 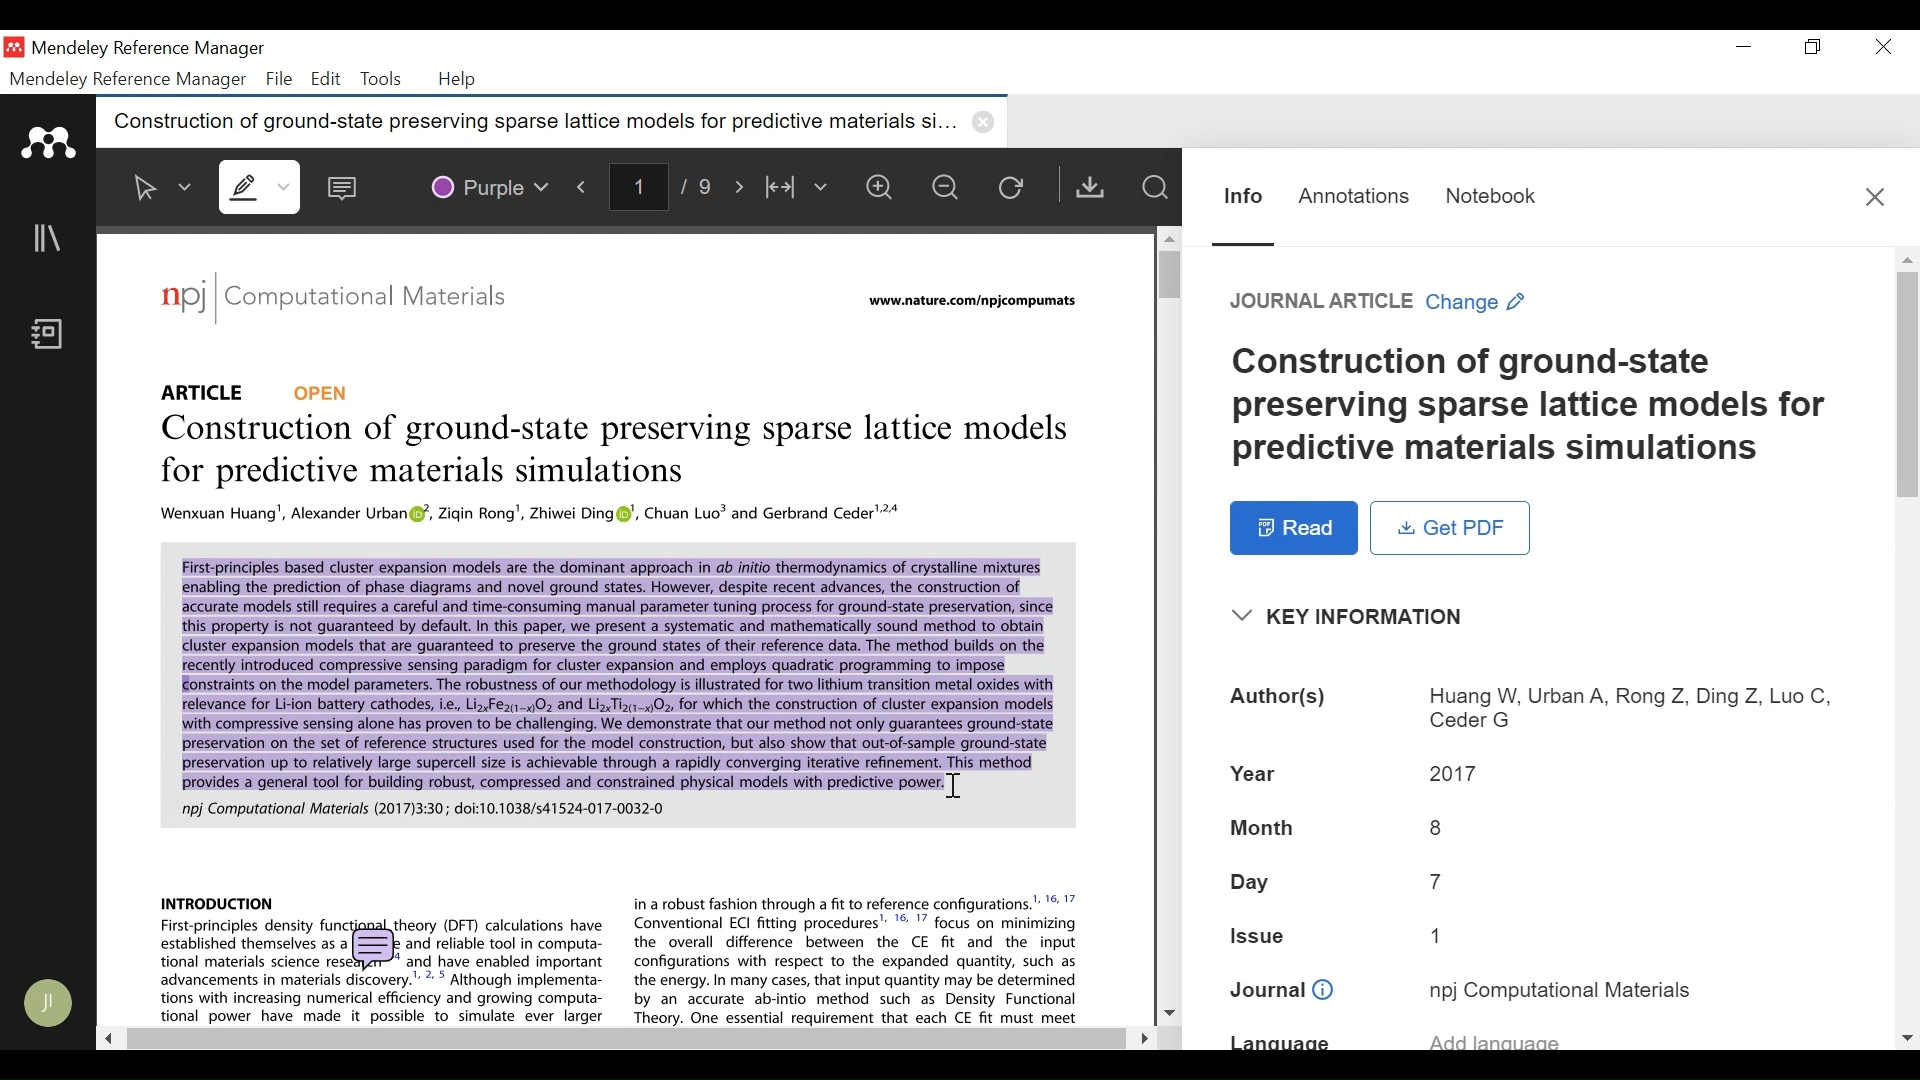 I want to click on Language, so click(x=1495, y=1037).